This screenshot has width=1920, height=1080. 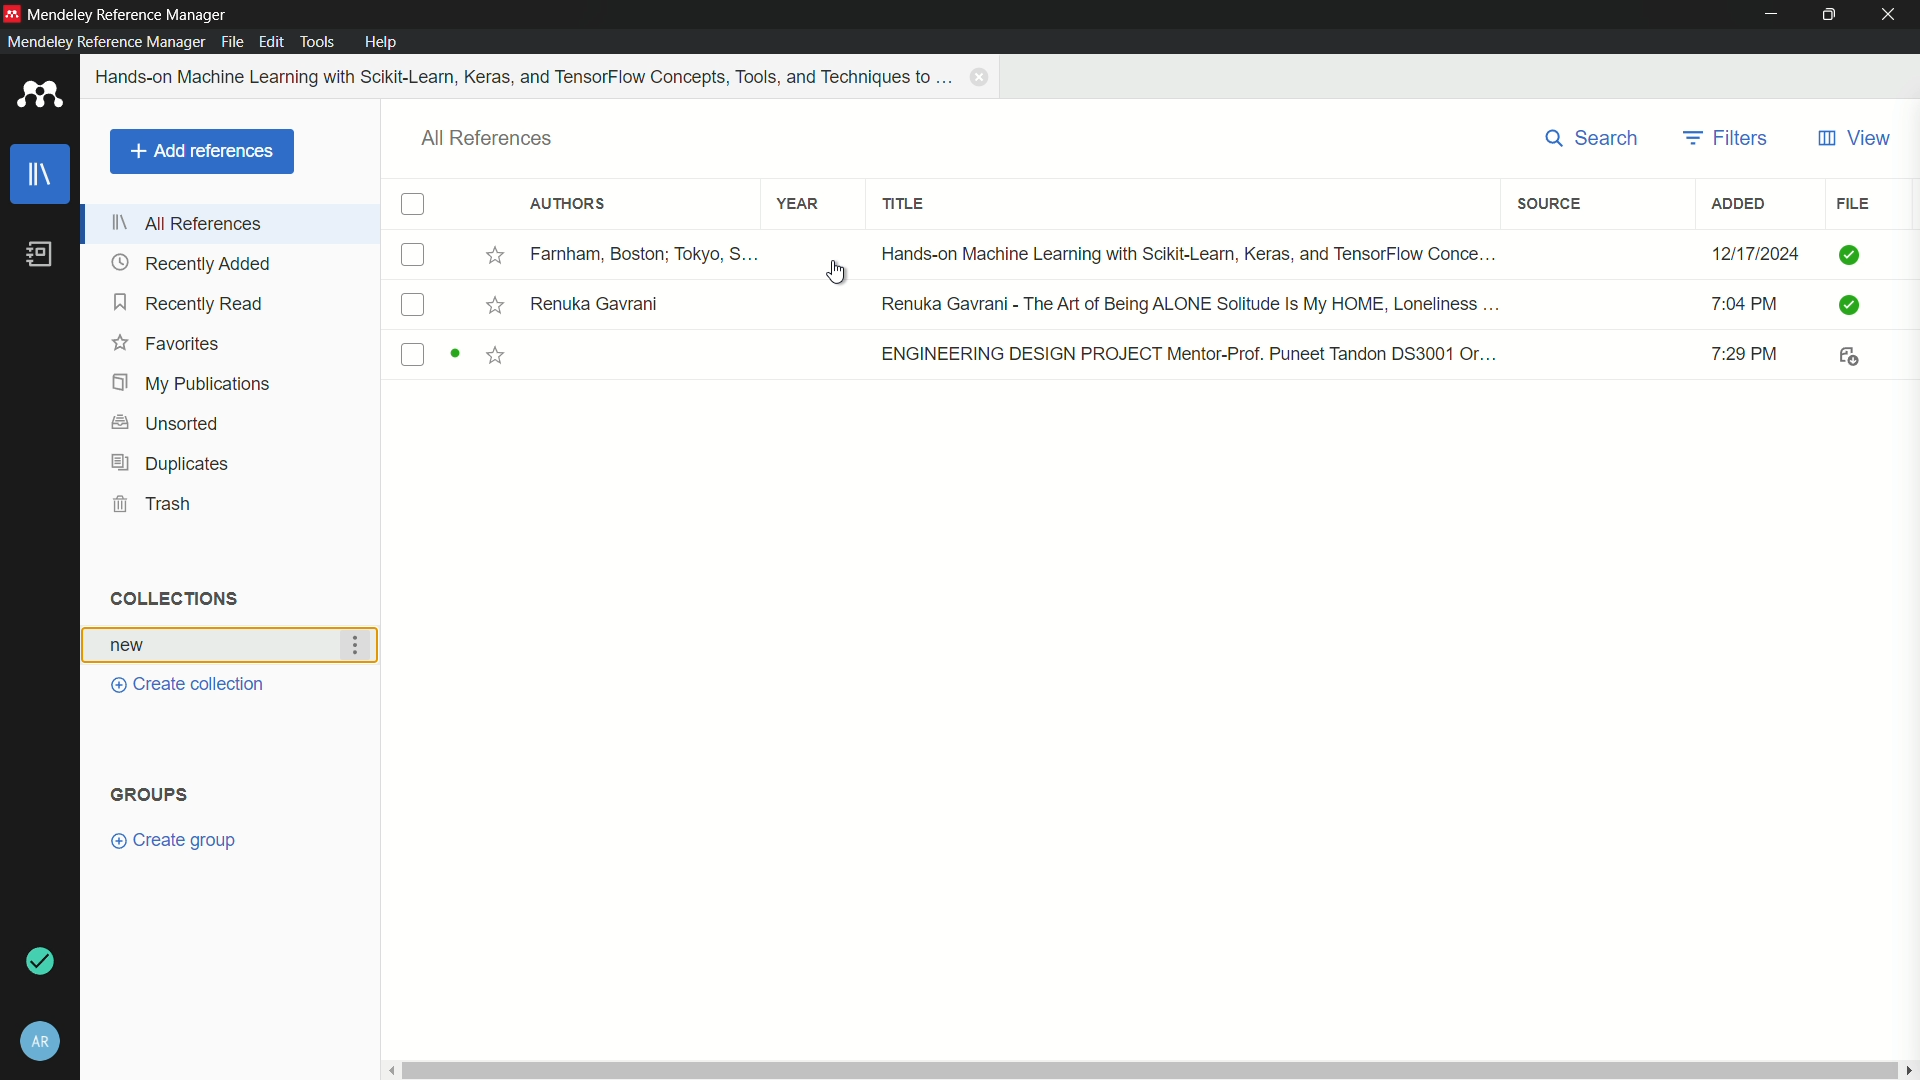 What do you see at coordinates (129, 646) in the screenshot?
I see `collection name` at bounding box center [129, 646].